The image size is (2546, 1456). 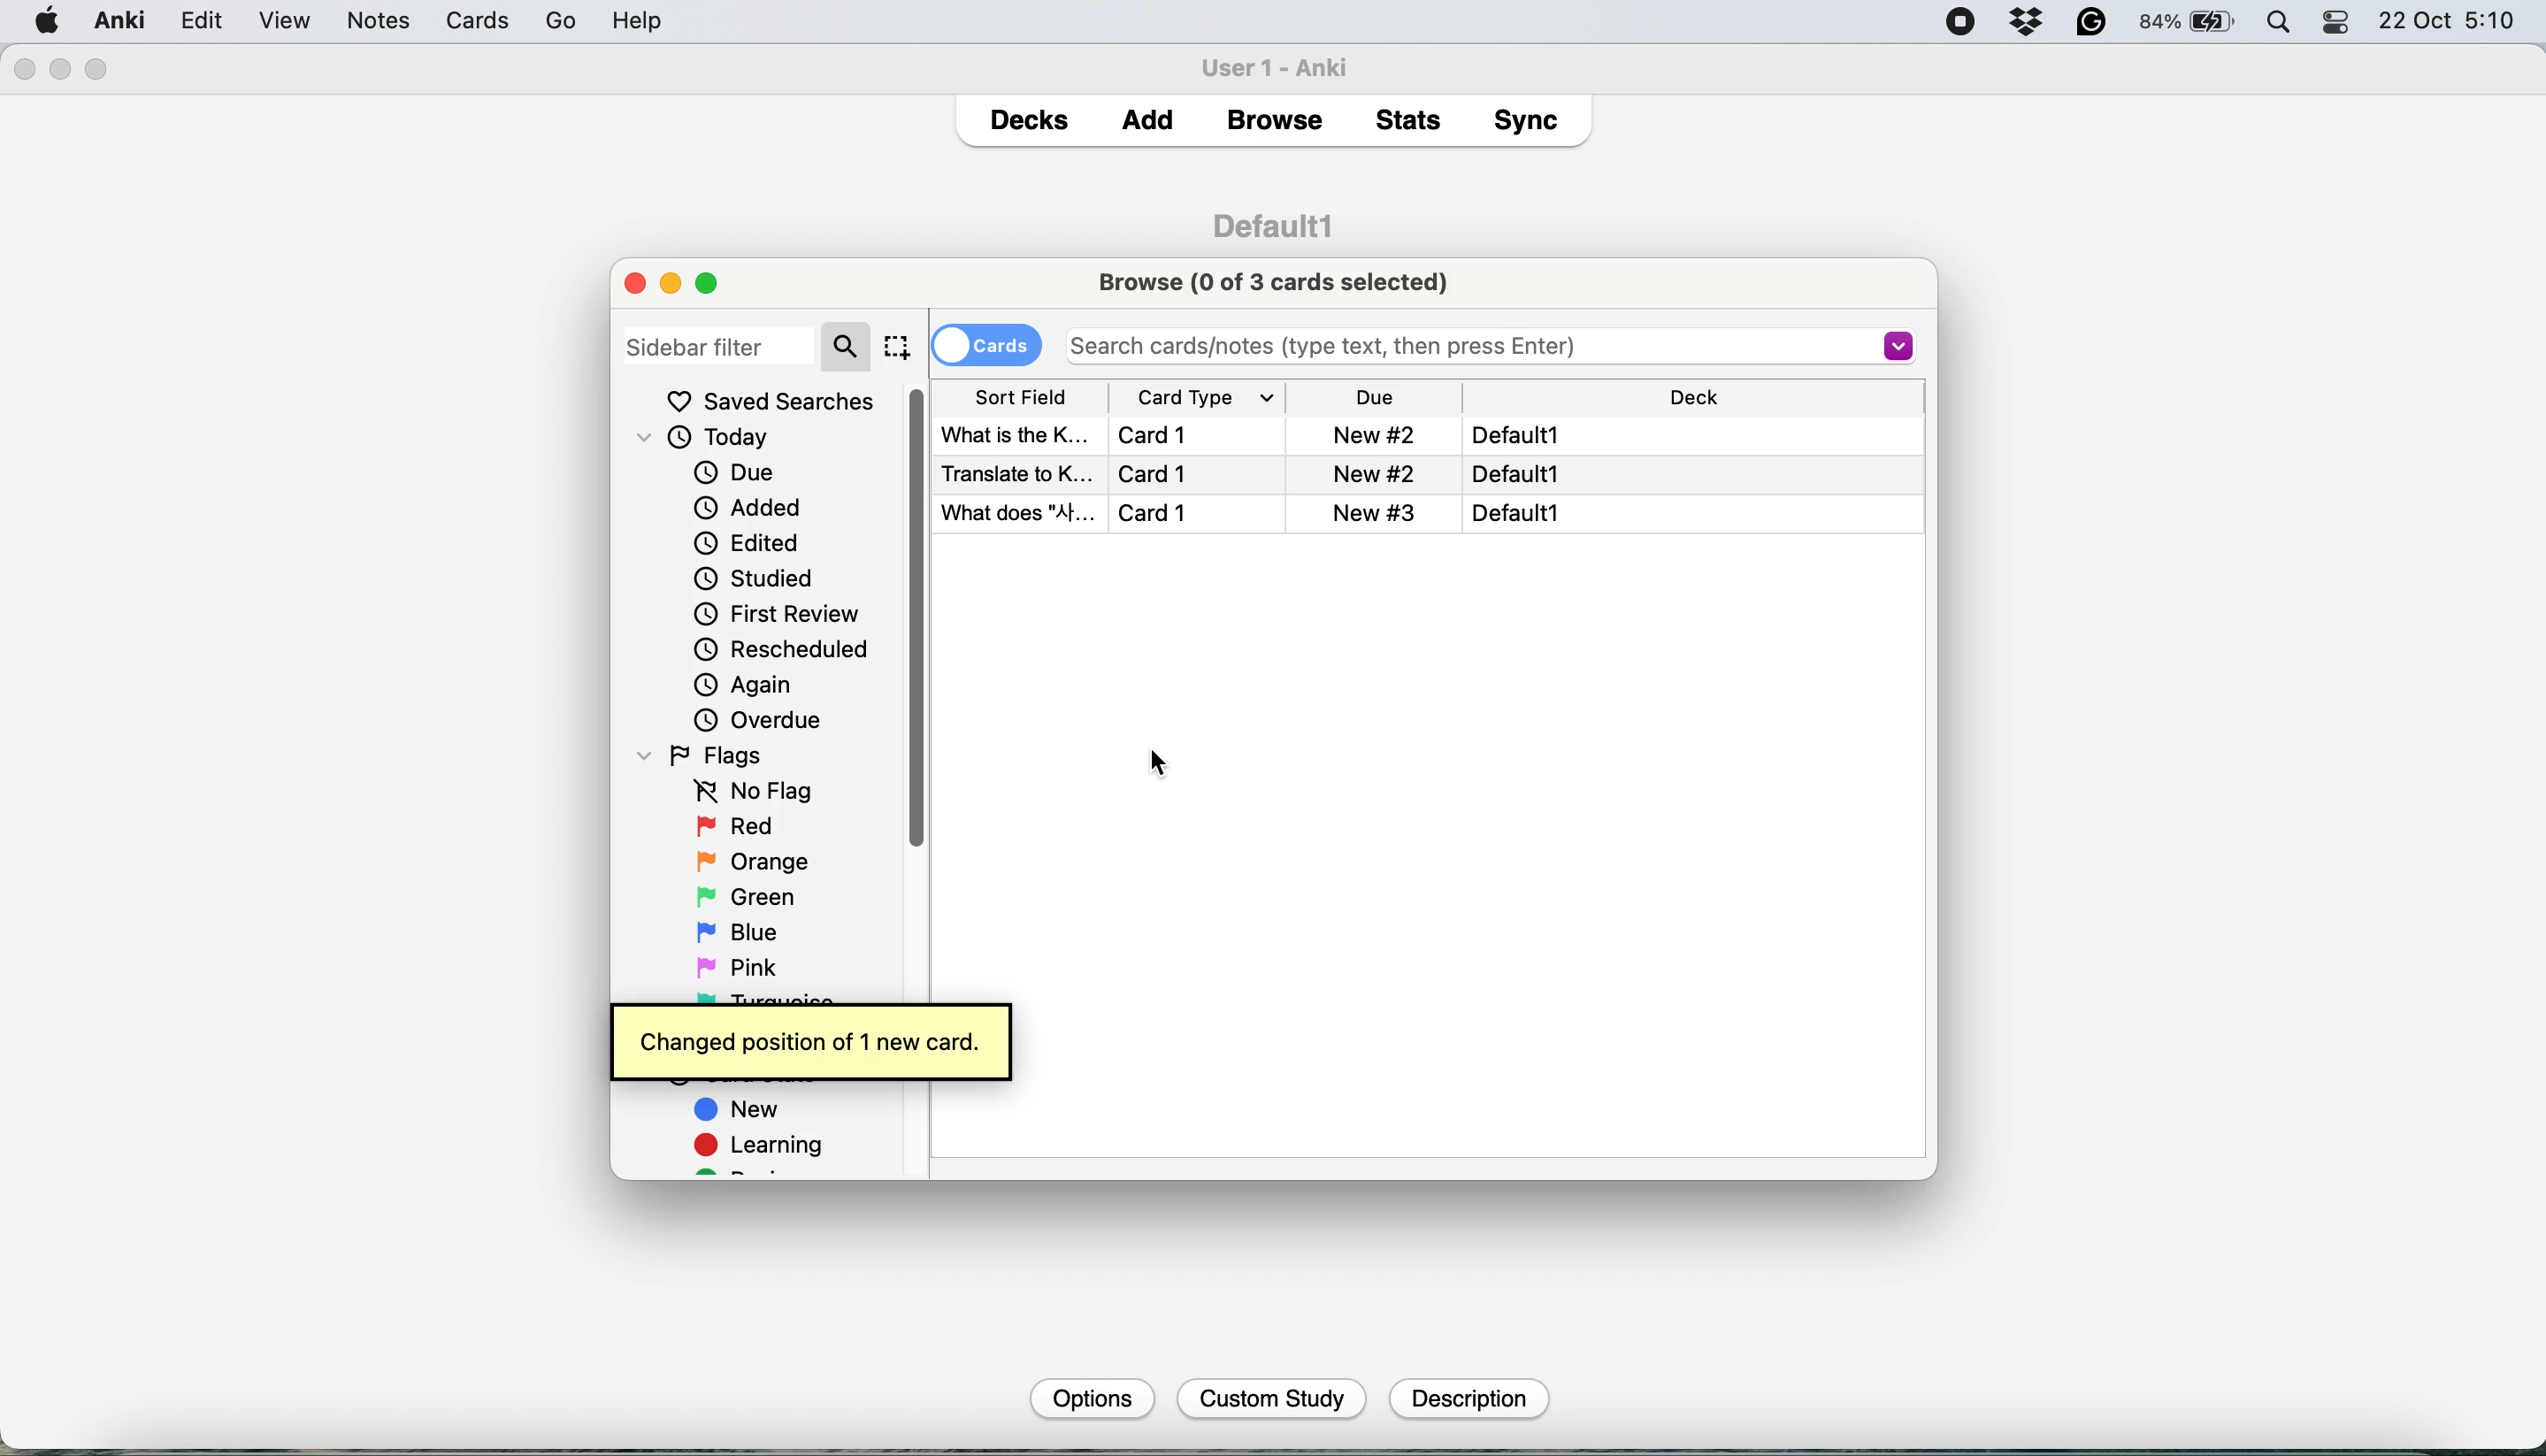 I want to click on first review, so click(x=777, y=617).